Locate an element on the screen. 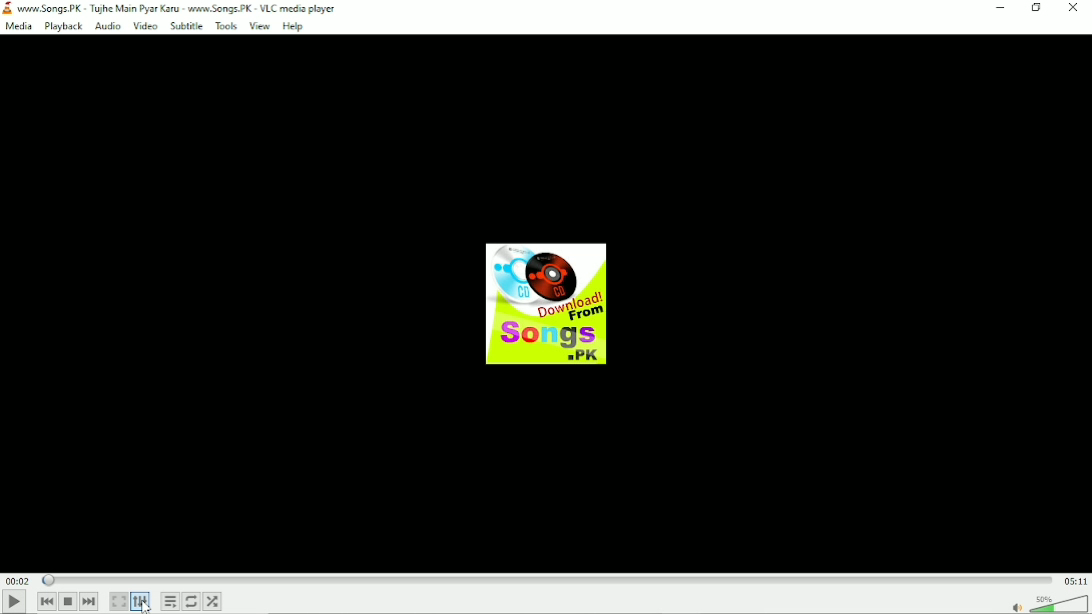  Minimize is located at coordinates (999, 10).